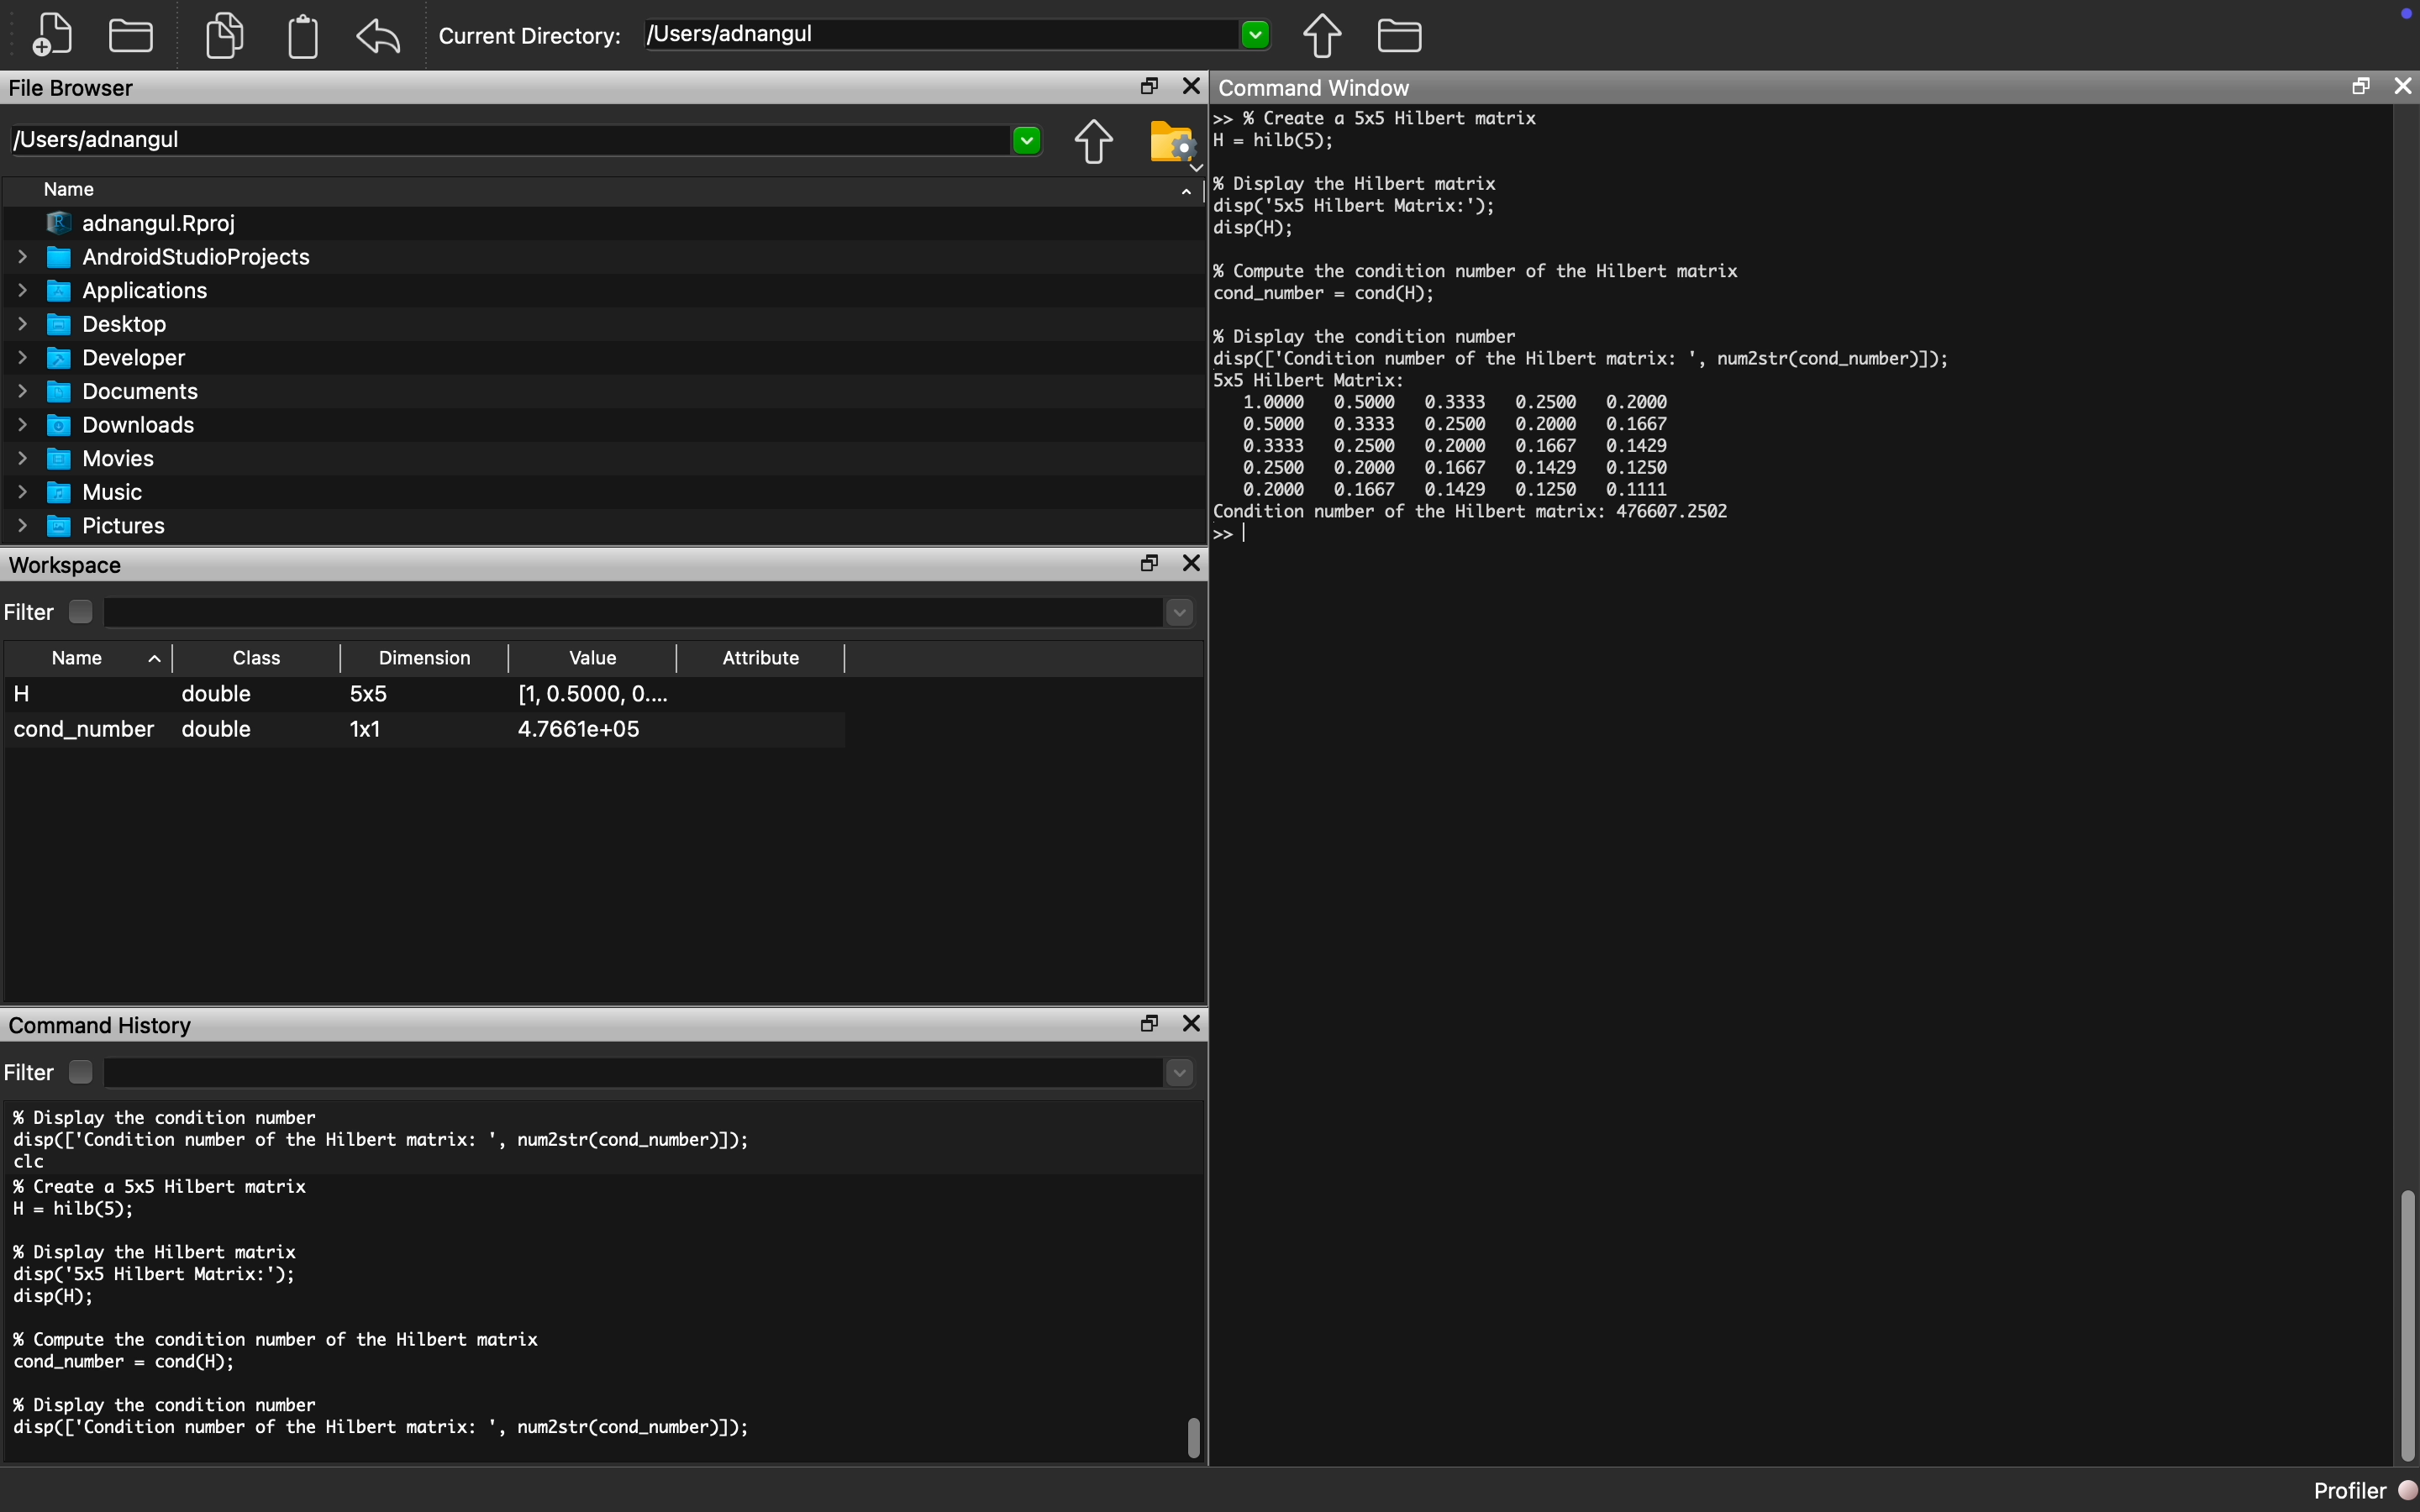 The width and height of the screenshot is (2420, 1512). What do you see at coordinates (163, 258) in the screenshot?
I see `AndroidStudioProjects` at bounding box center [163, 258].